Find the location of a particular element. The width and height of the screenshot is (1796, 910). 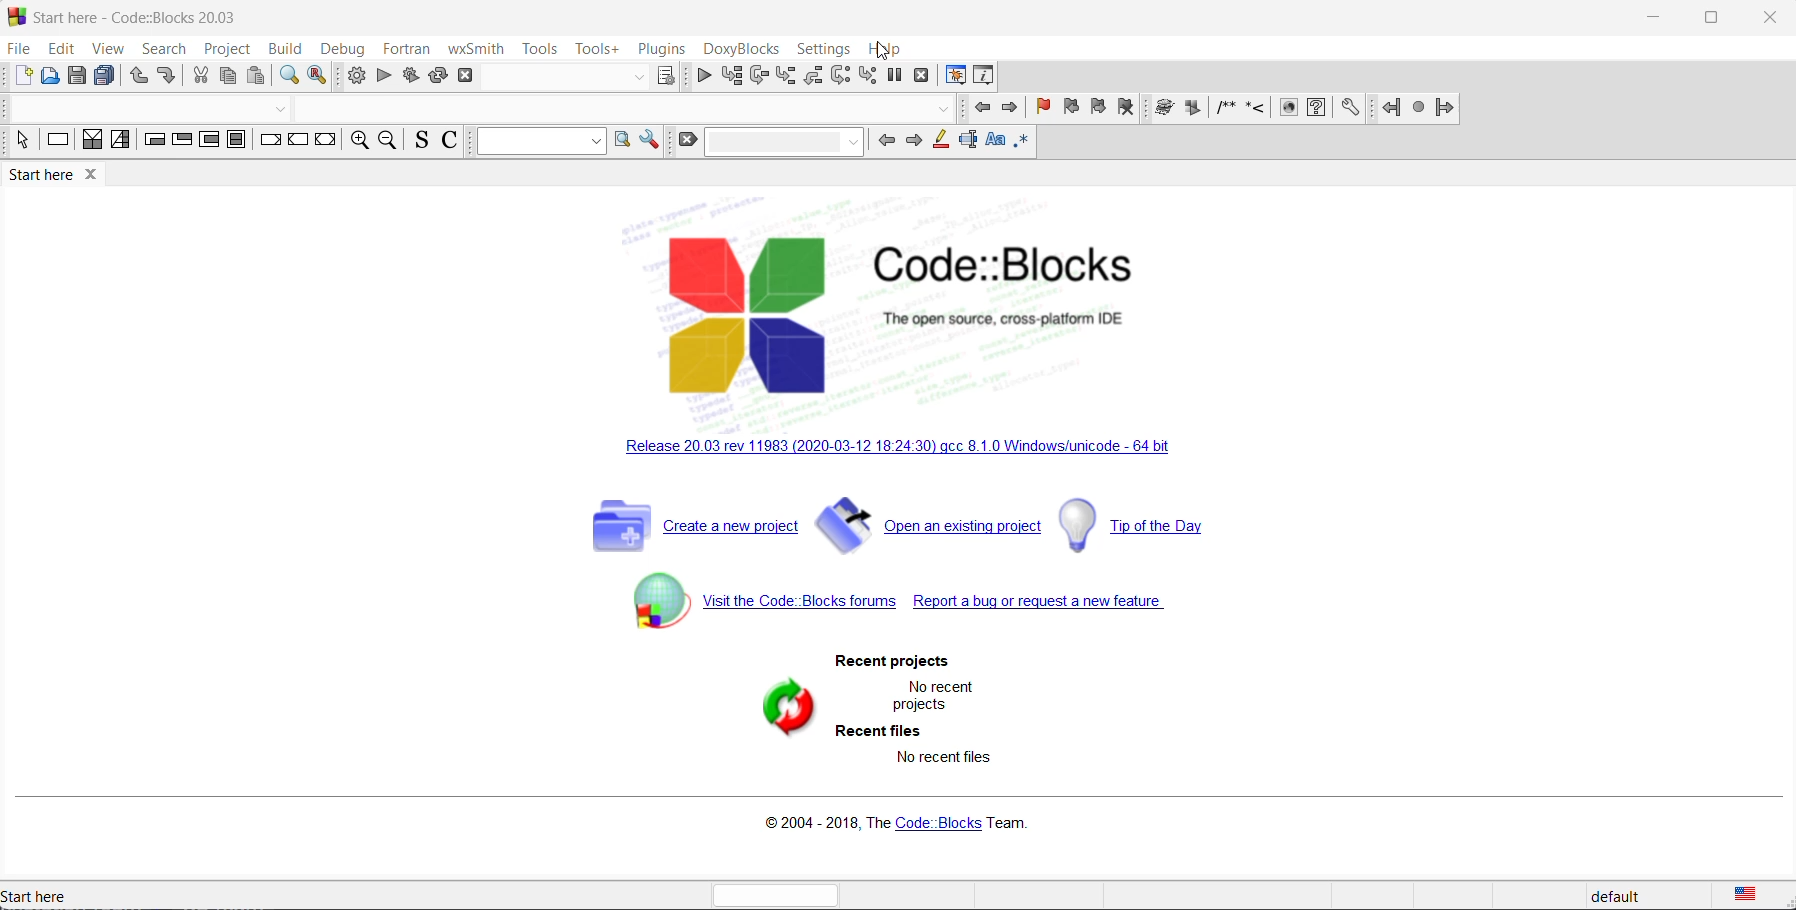

select text is located at coordinates (969, 141).